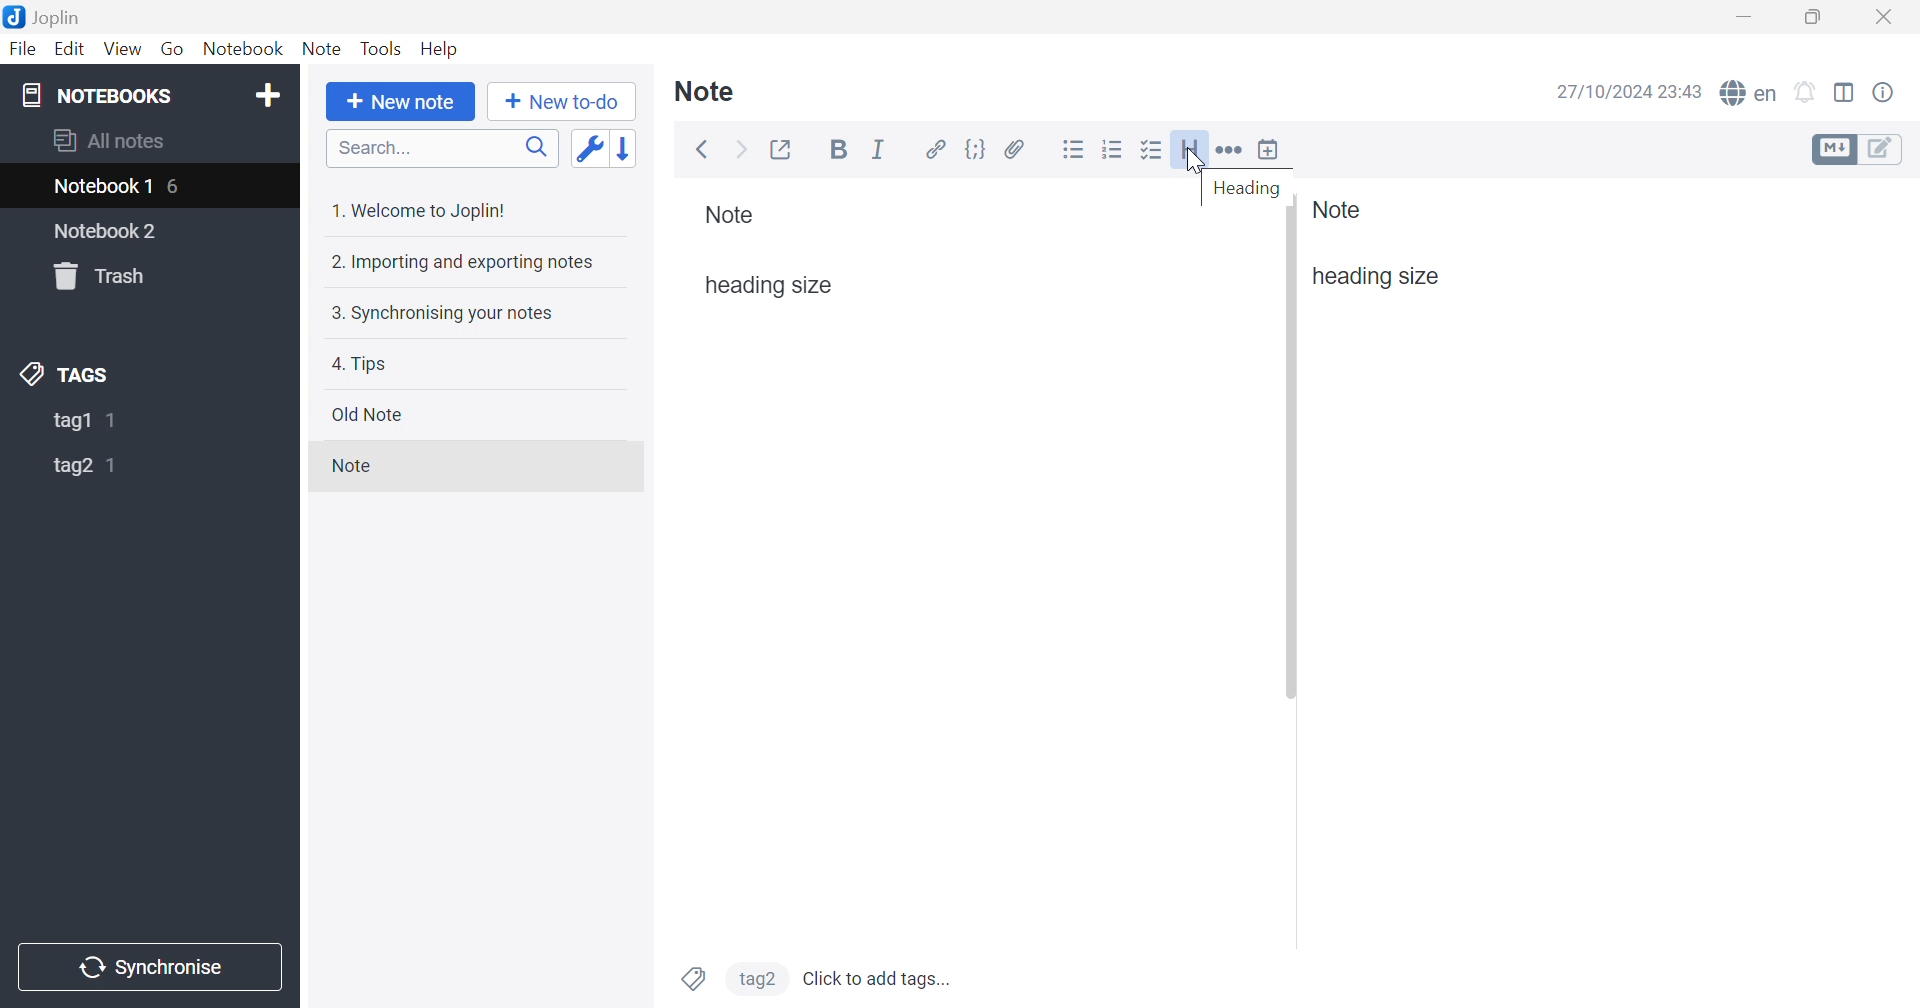  Describe the element at coordinates (369, 414) in the screenshot. I see `Old Note` at that location.